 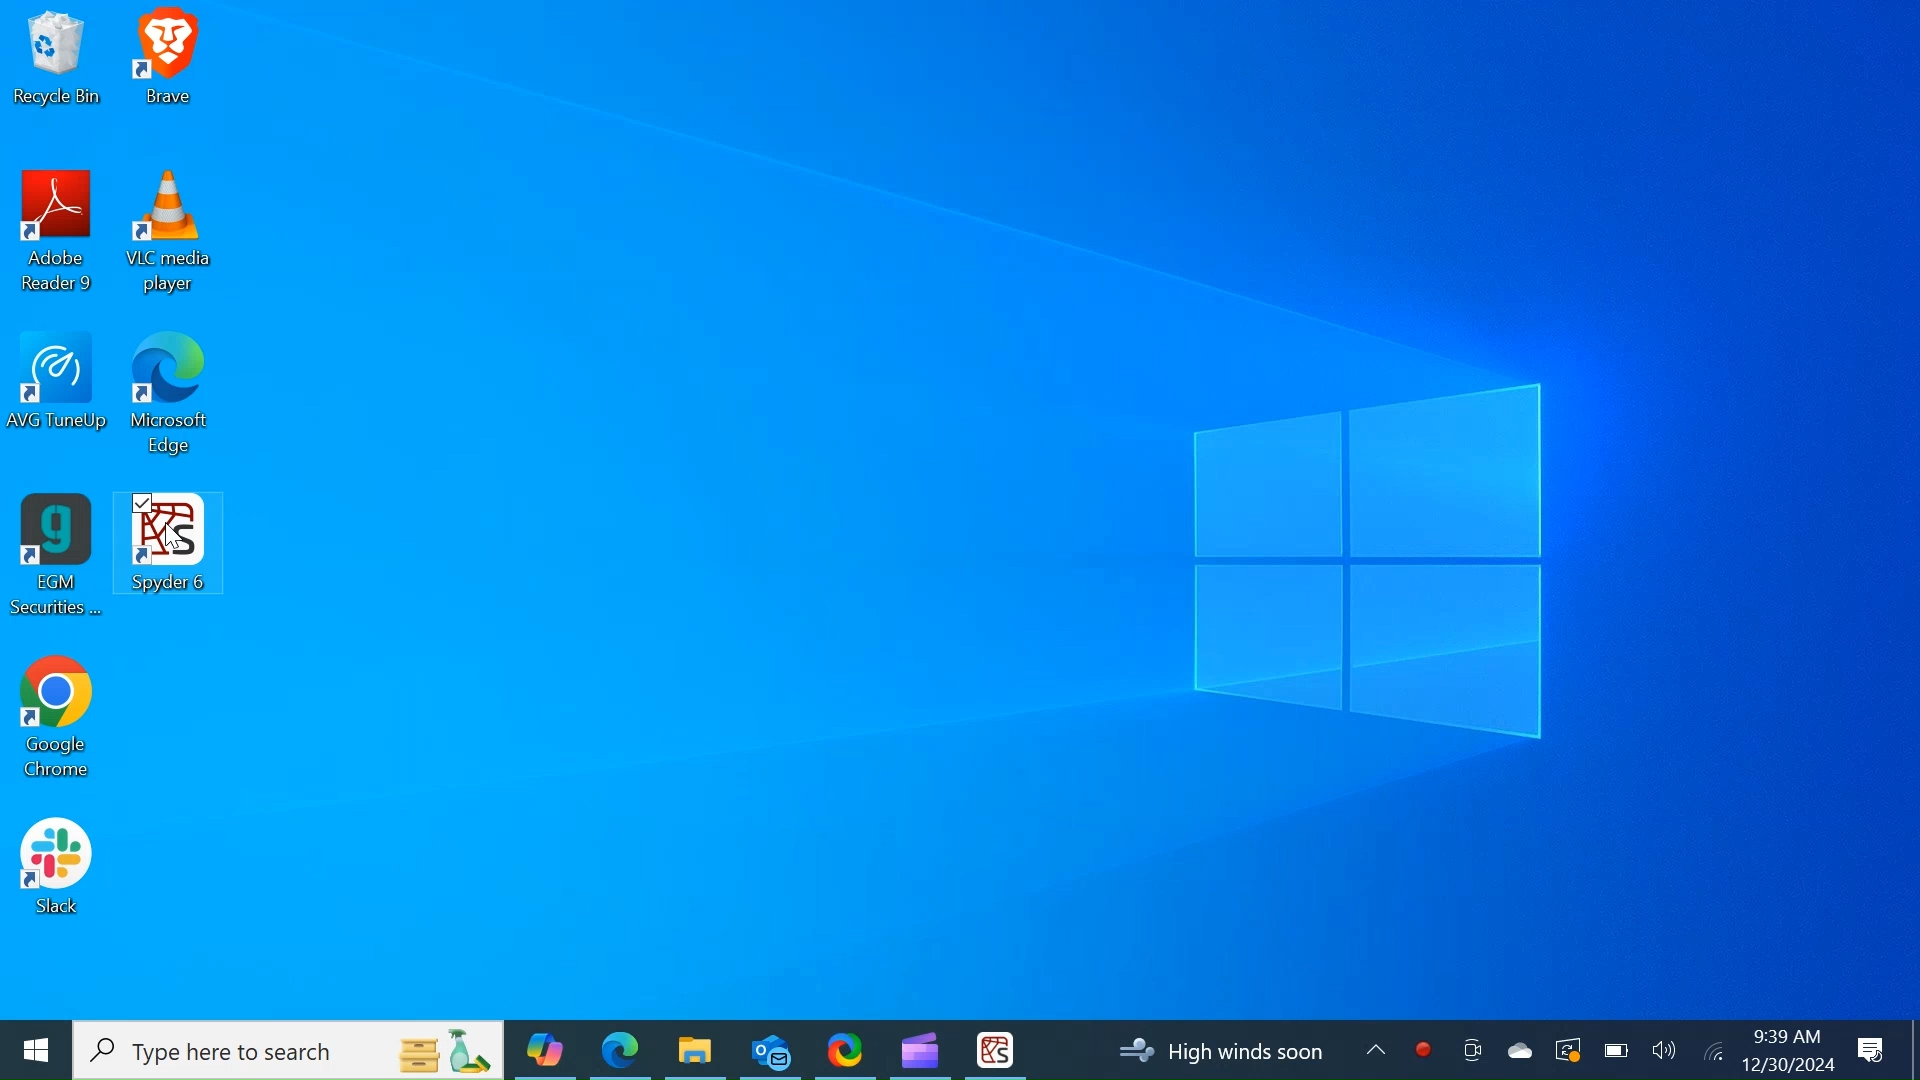 I want to click on Outlook Desktop Icon, so click(x=770, y=1048).